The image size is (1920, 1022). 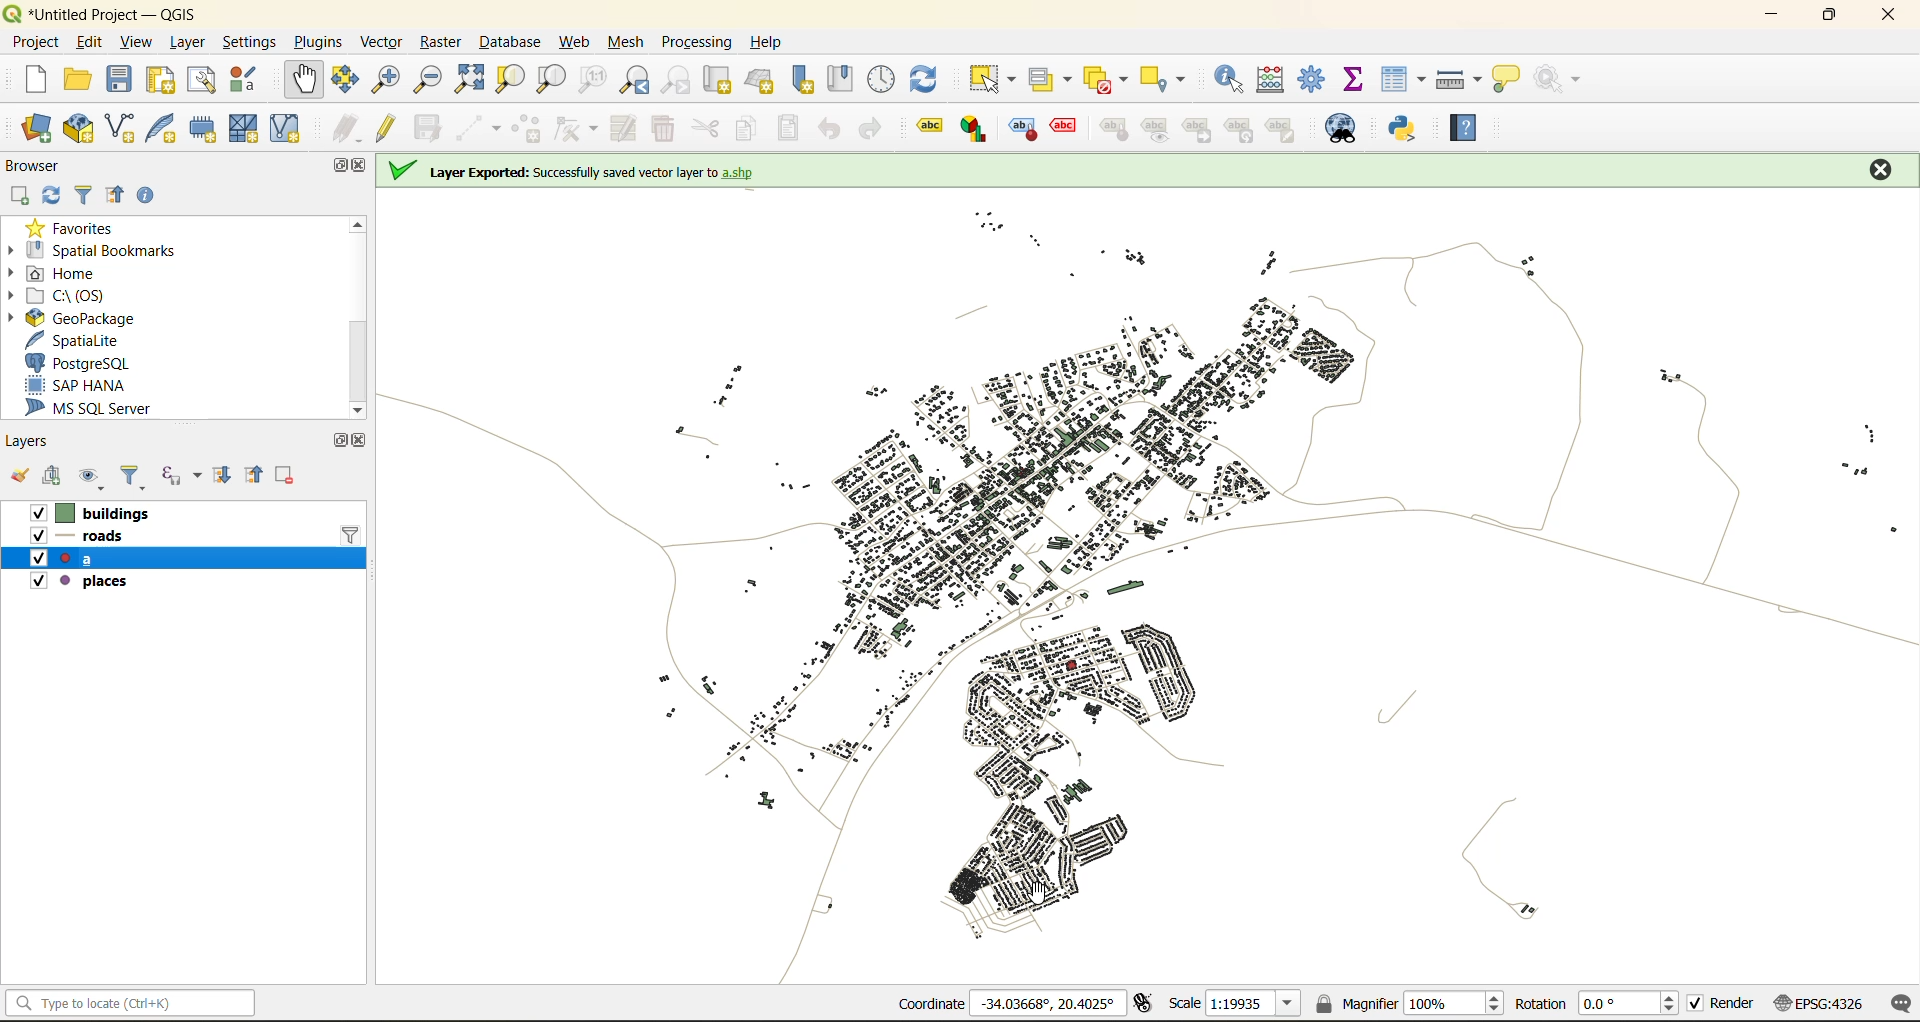 I want to click on map, so click(x=1149, y=591).